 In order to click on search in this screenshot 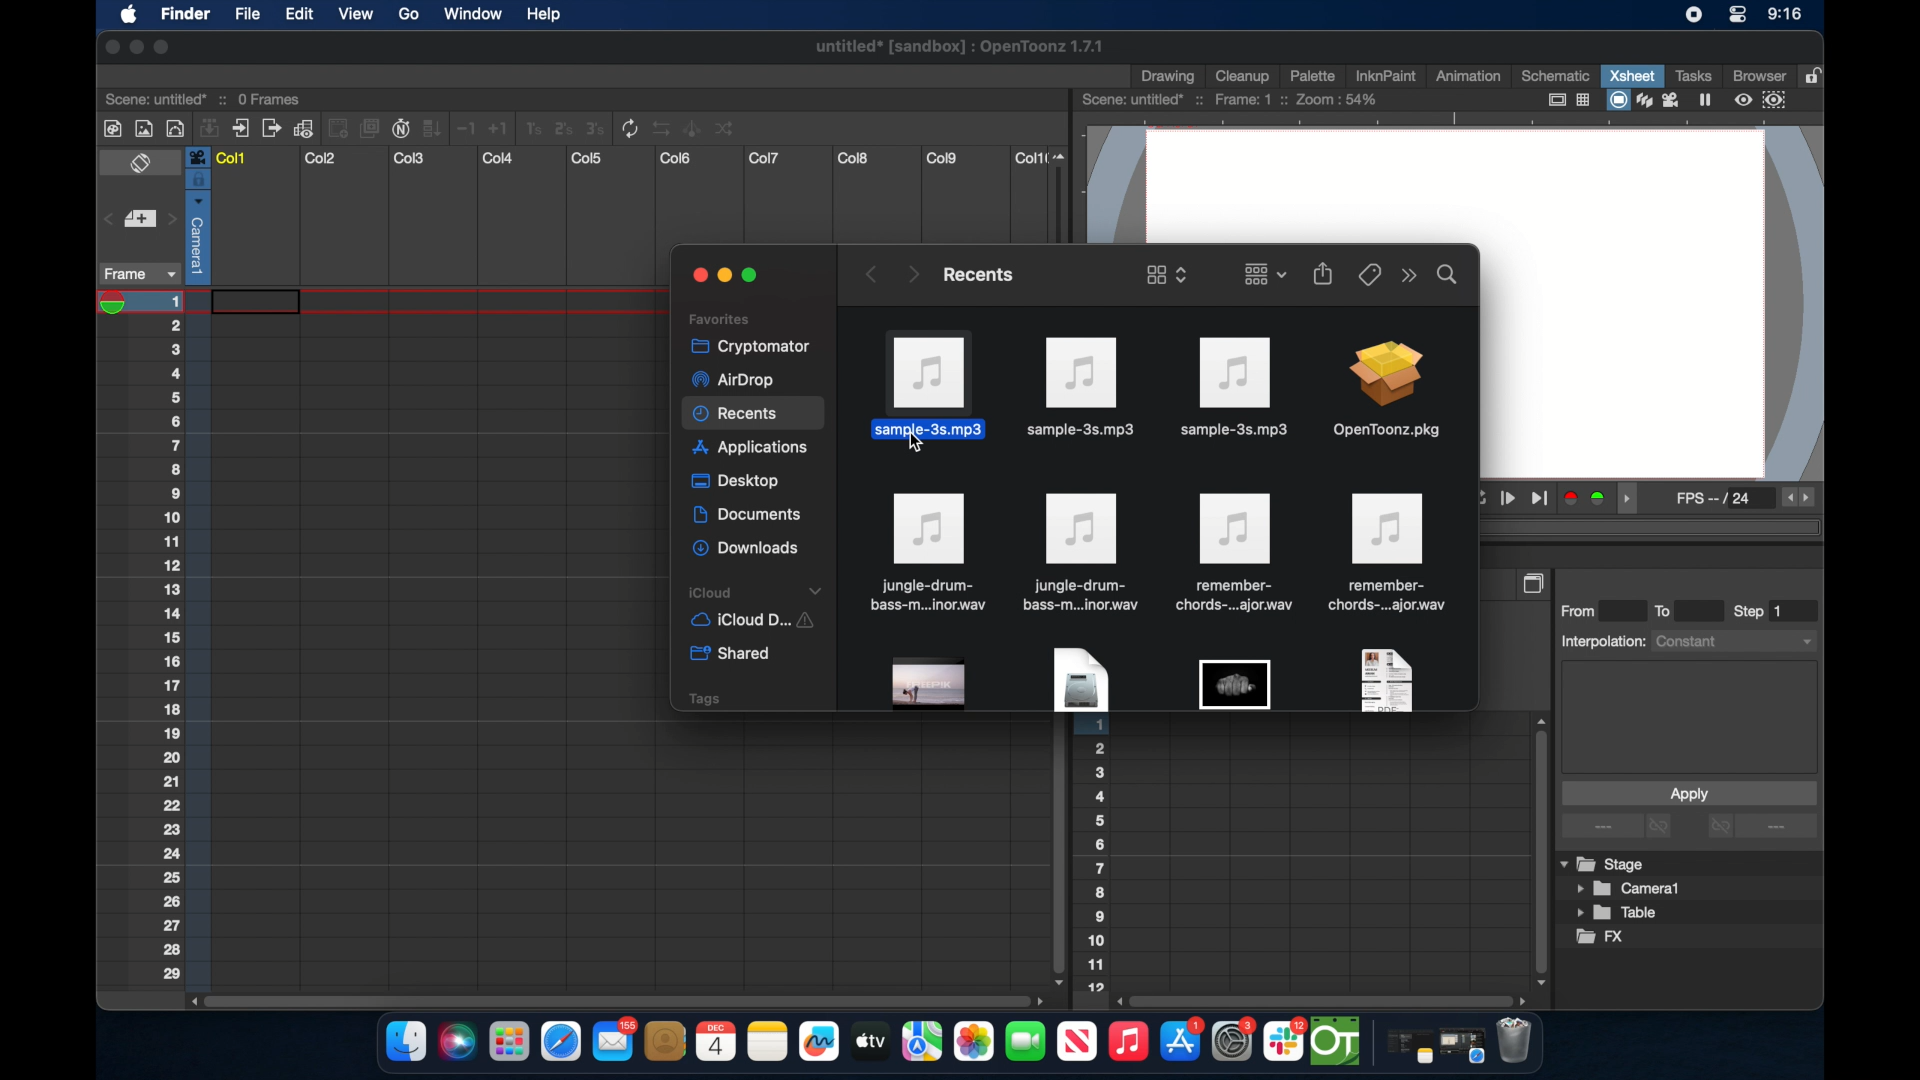, I will do `click(1448, 273)`.